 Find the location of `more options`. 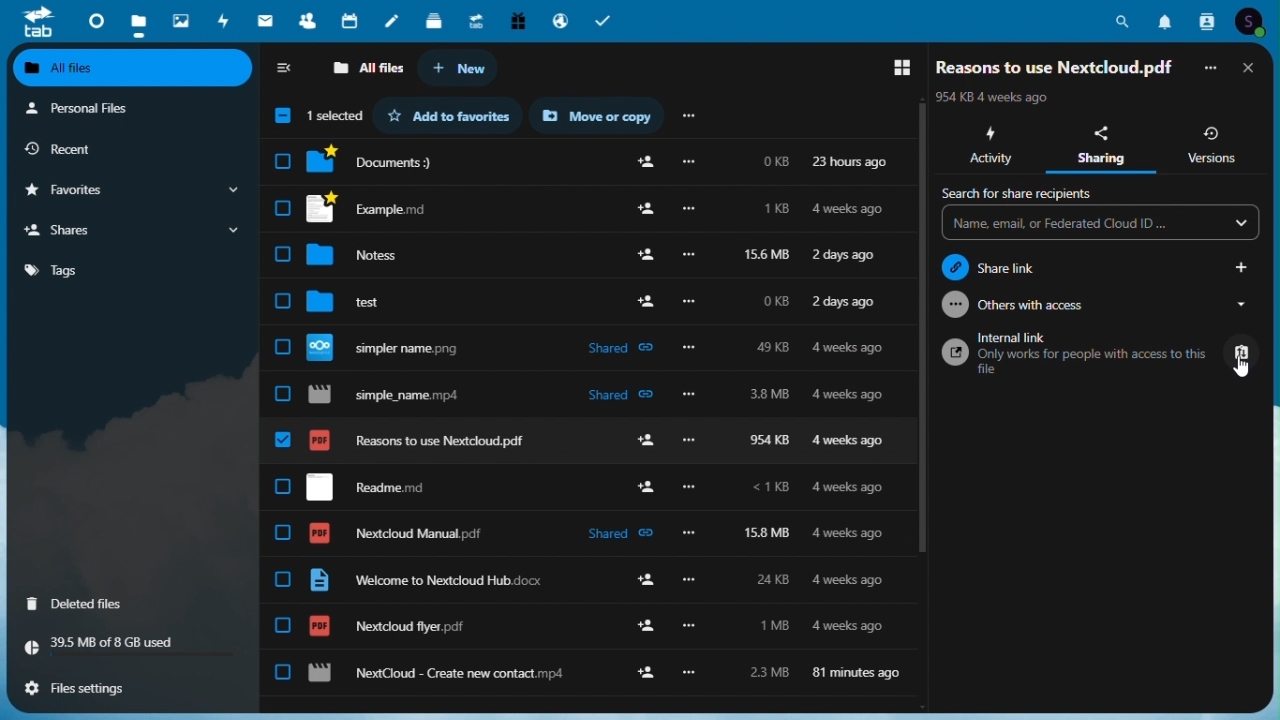

more options is located at coordinates (692, 440).